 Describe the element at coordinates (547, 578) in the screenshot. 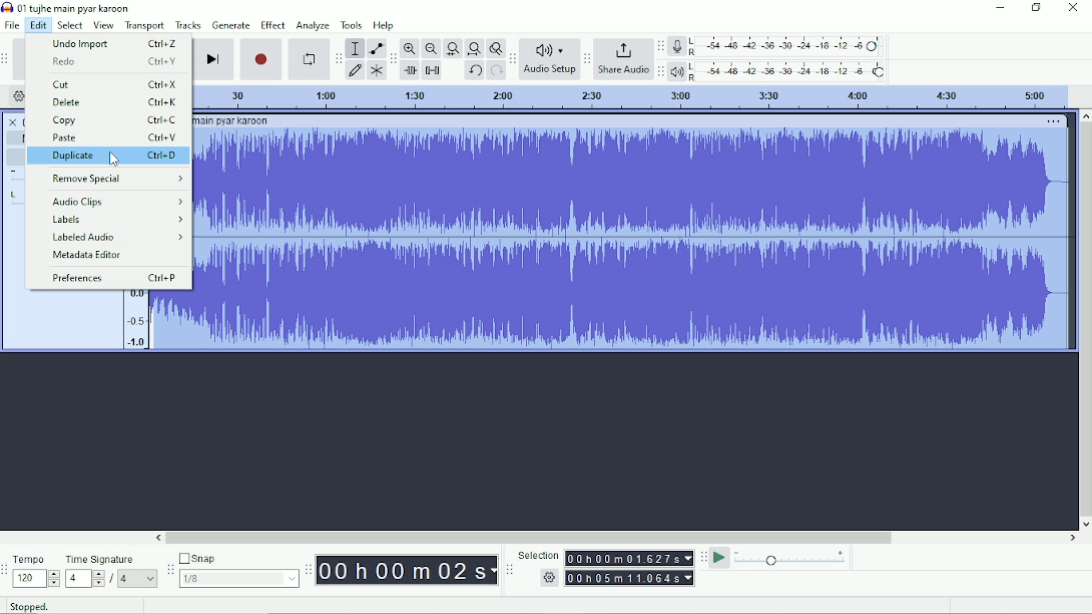

I see `` at that location.